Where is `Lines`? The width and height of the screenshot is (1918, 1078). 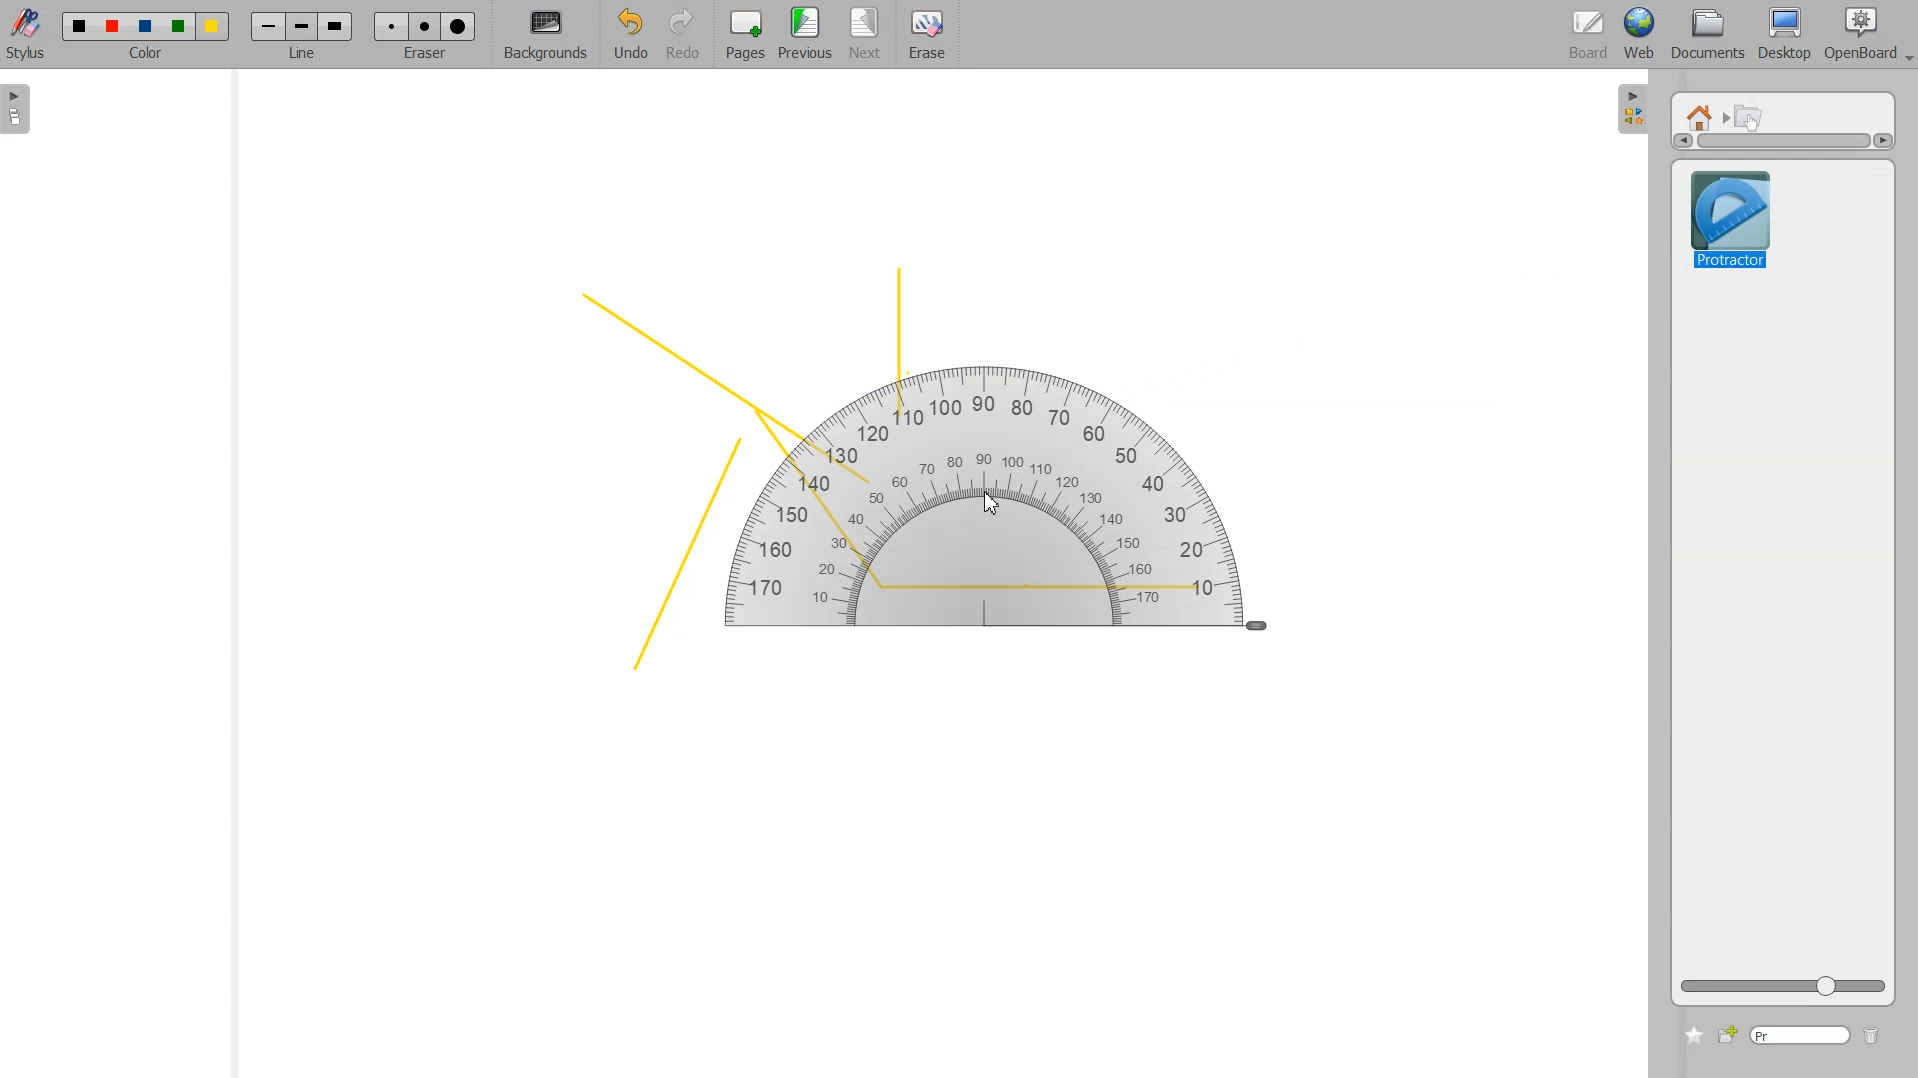
Lines is located at coordinates (883, 474).